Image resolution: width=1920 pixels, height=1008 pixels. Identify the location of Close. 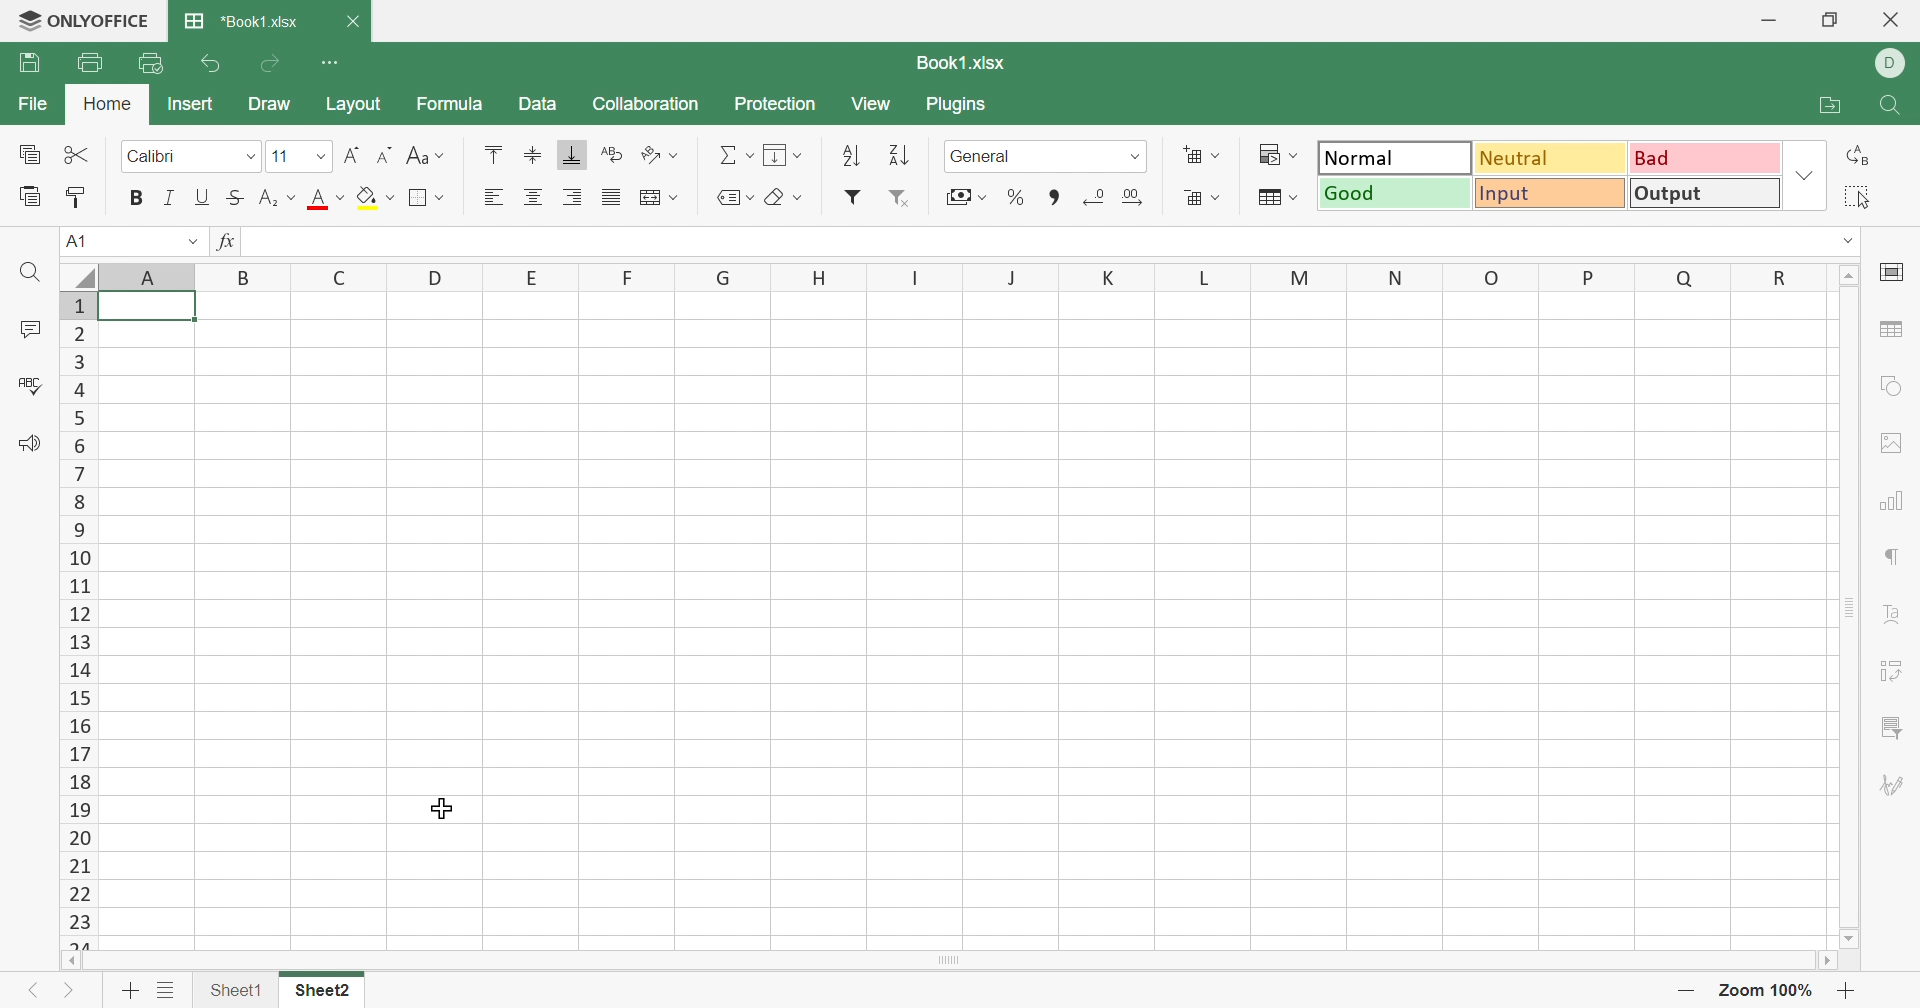
(1893, 19).